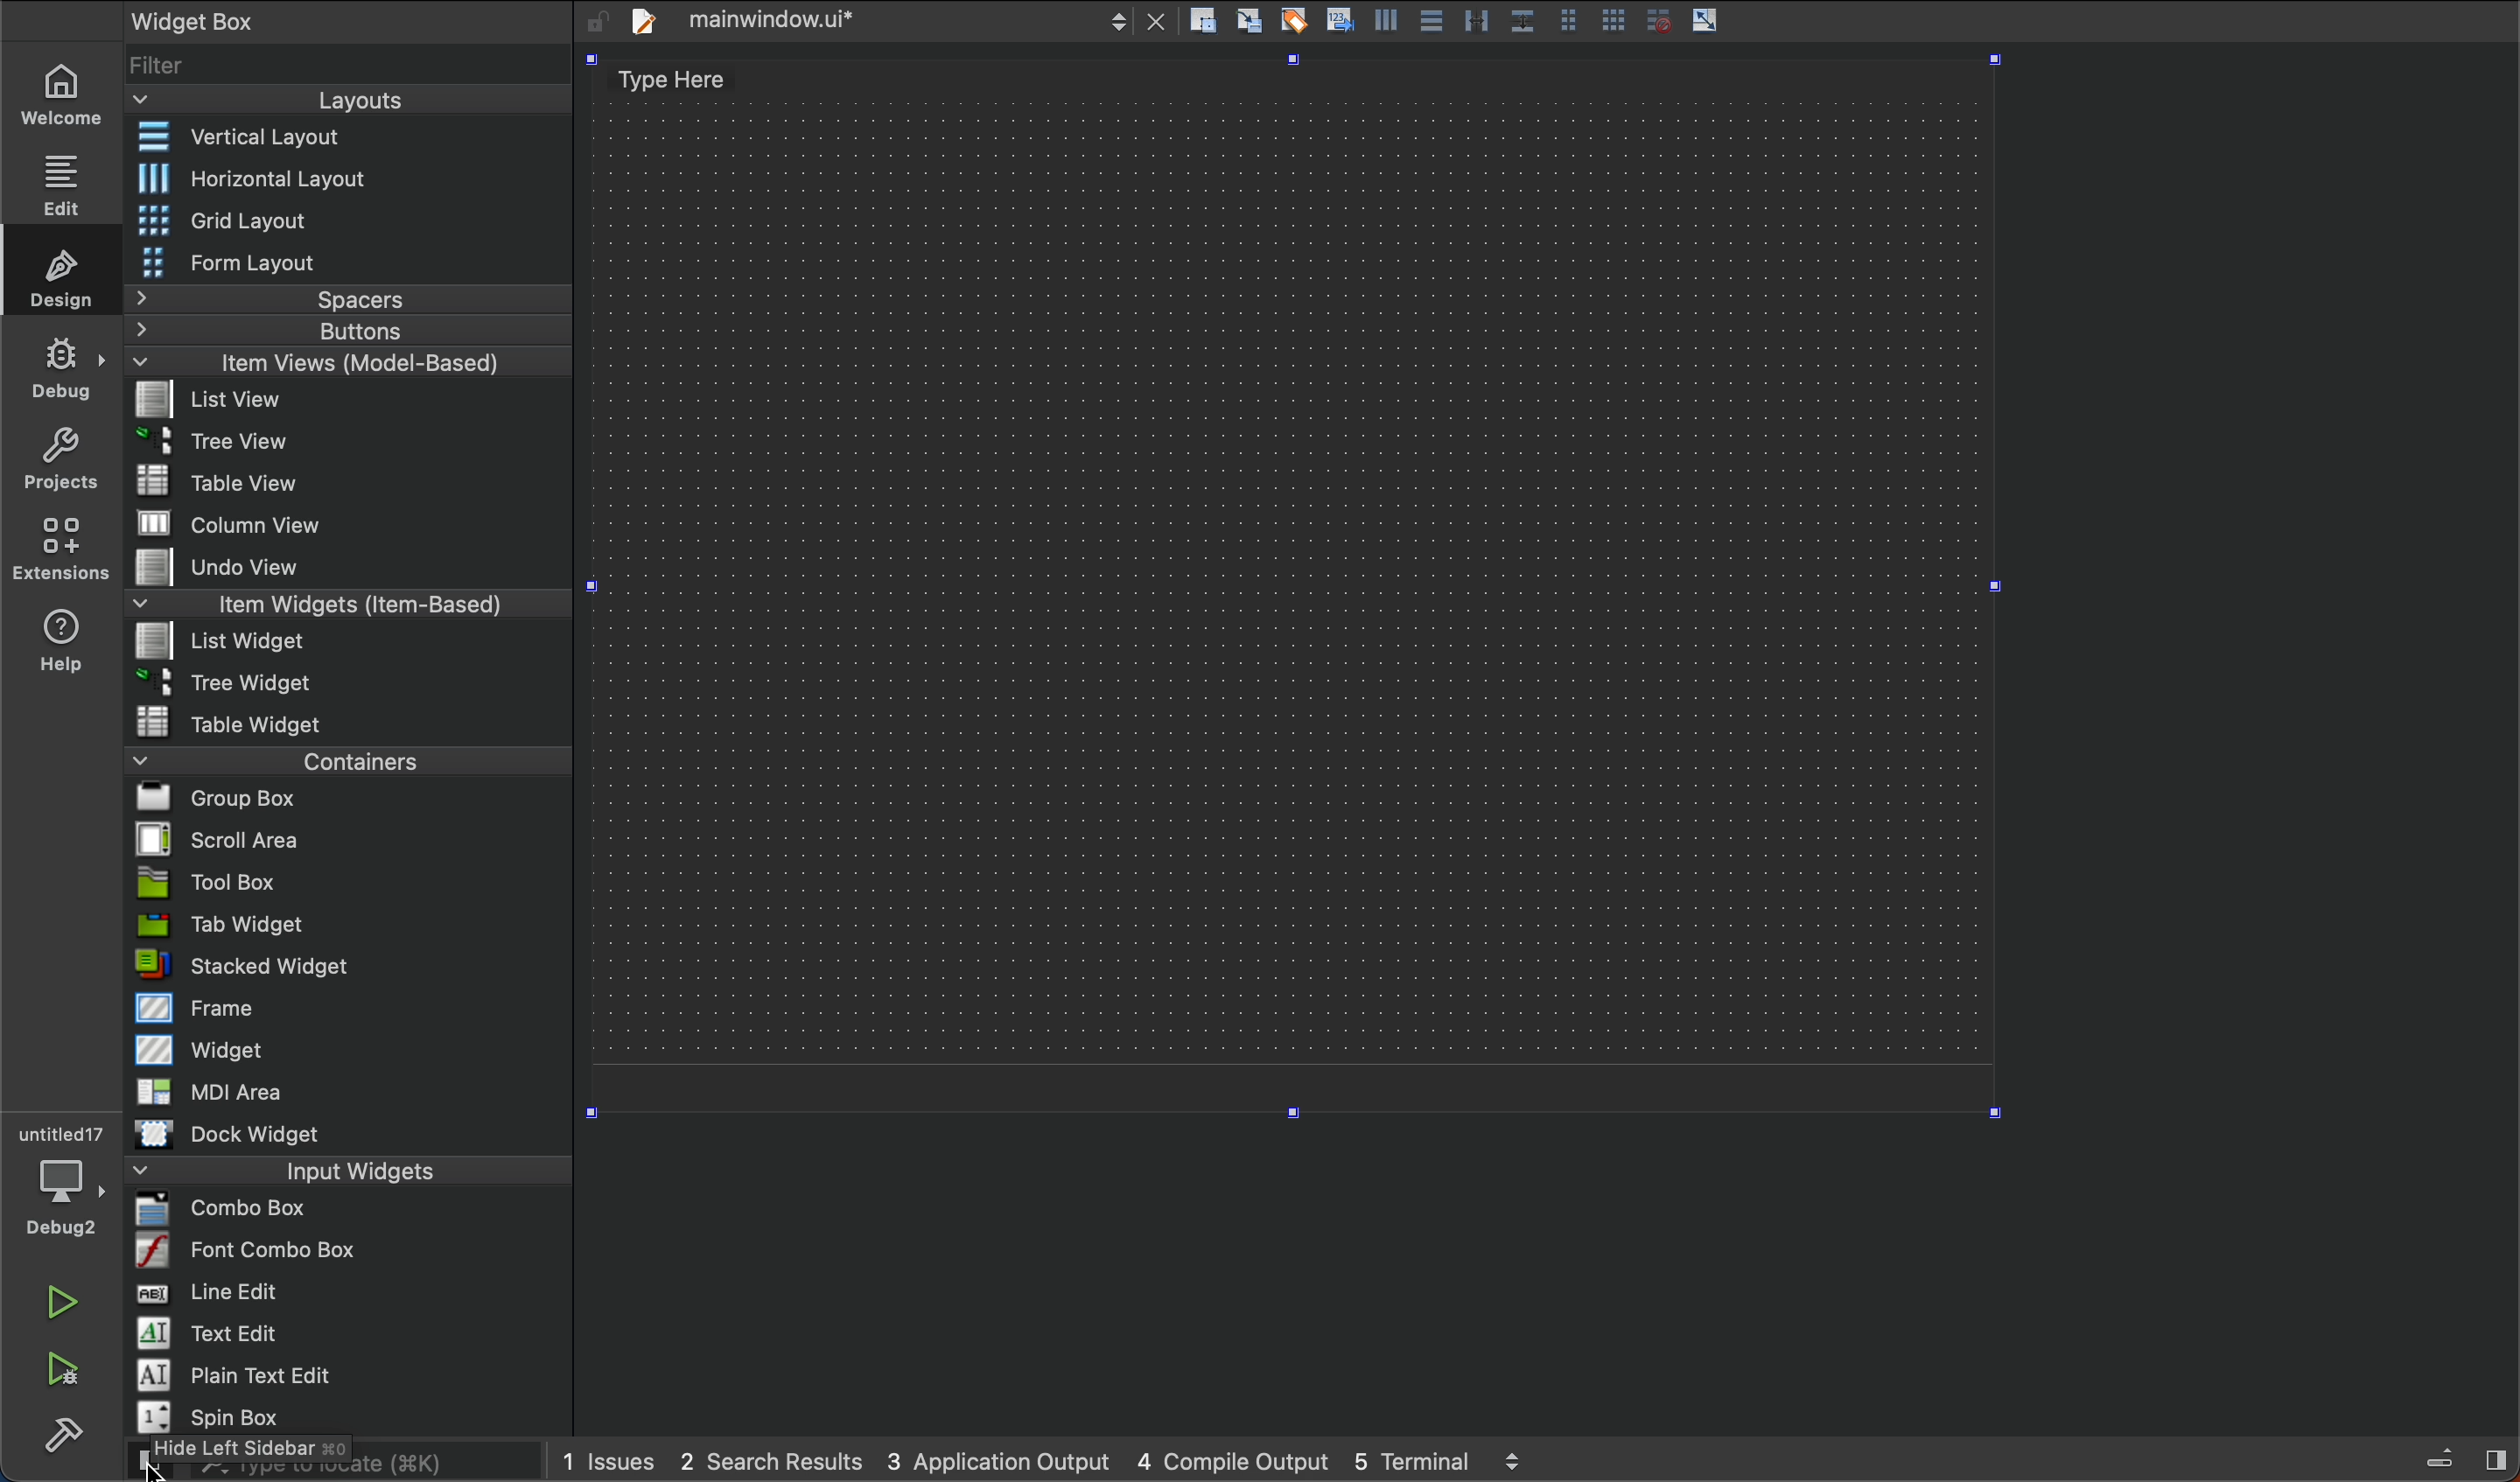 This screenshot has width=2520, height=1482. I want to click on Filter, so click(161, 67).